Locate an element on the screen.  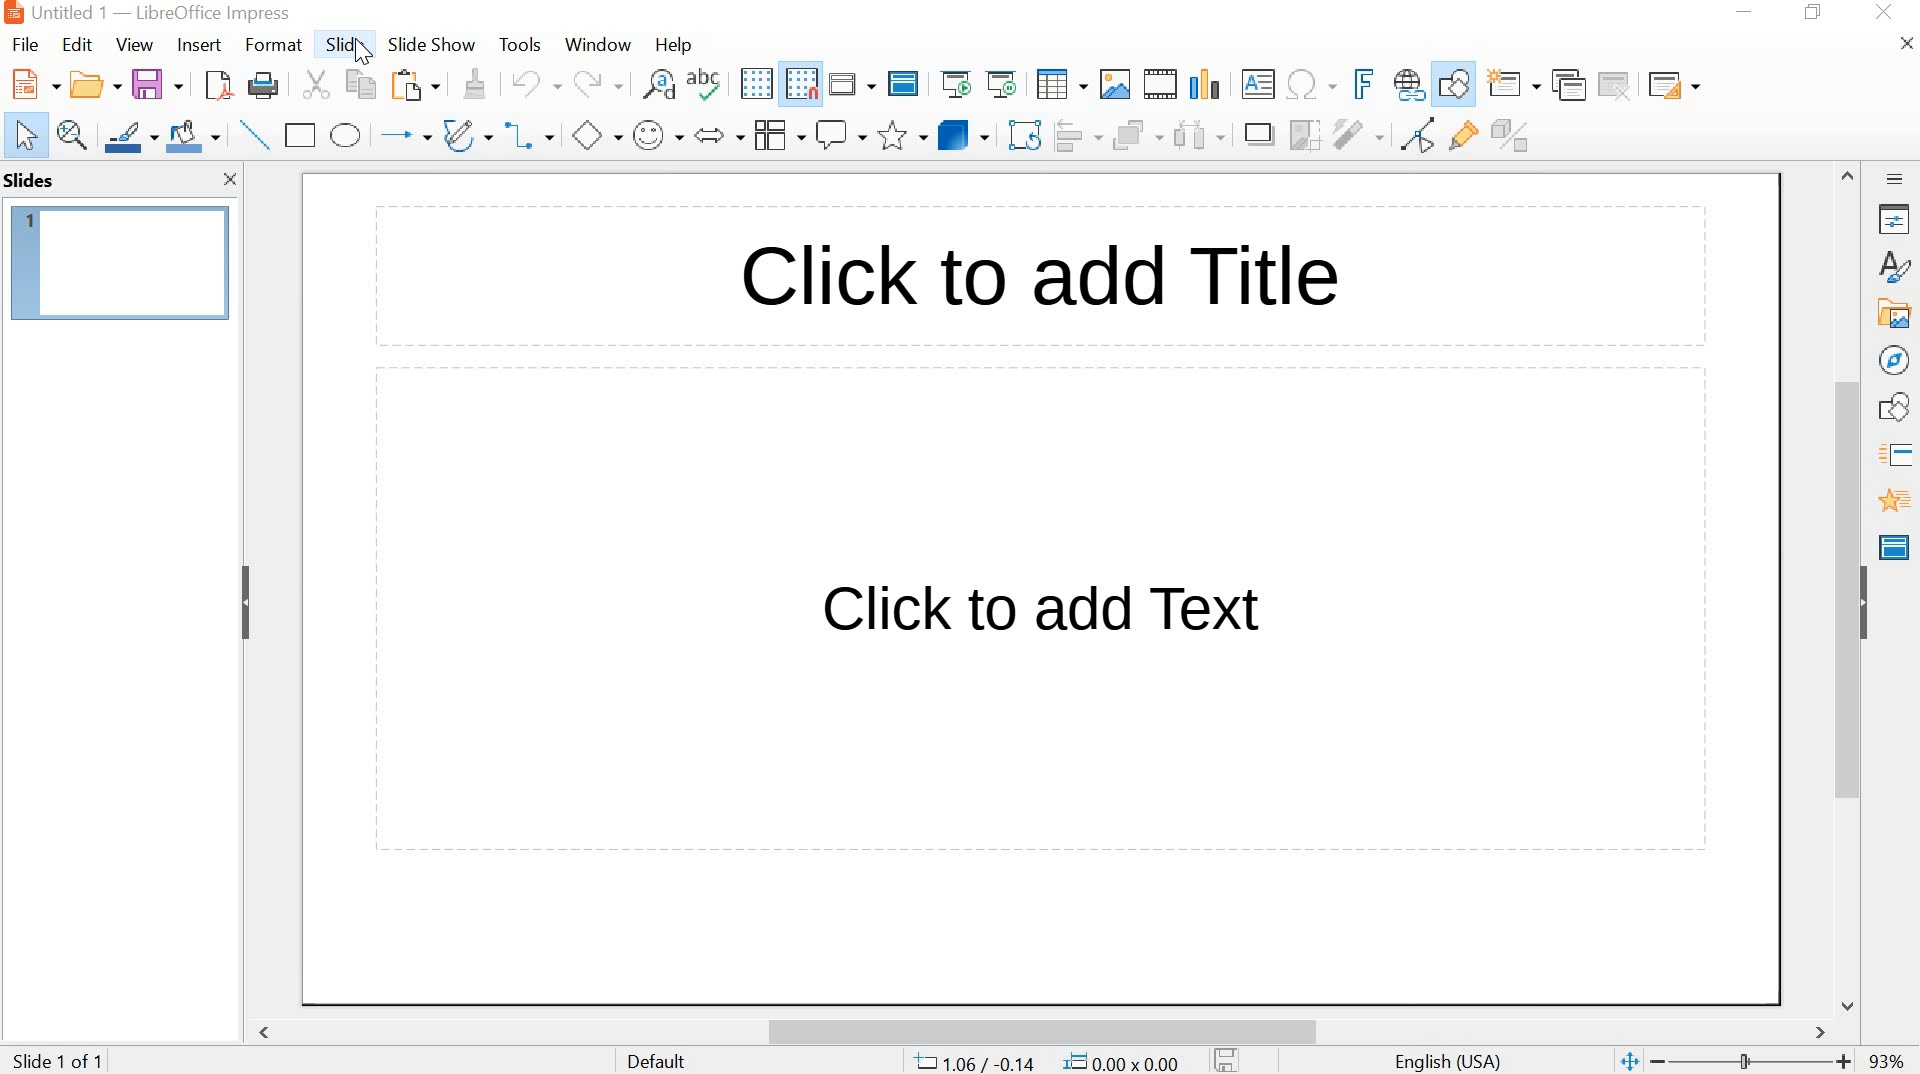
ZOOM FACTOR is located at coordinates (1889, 1064).